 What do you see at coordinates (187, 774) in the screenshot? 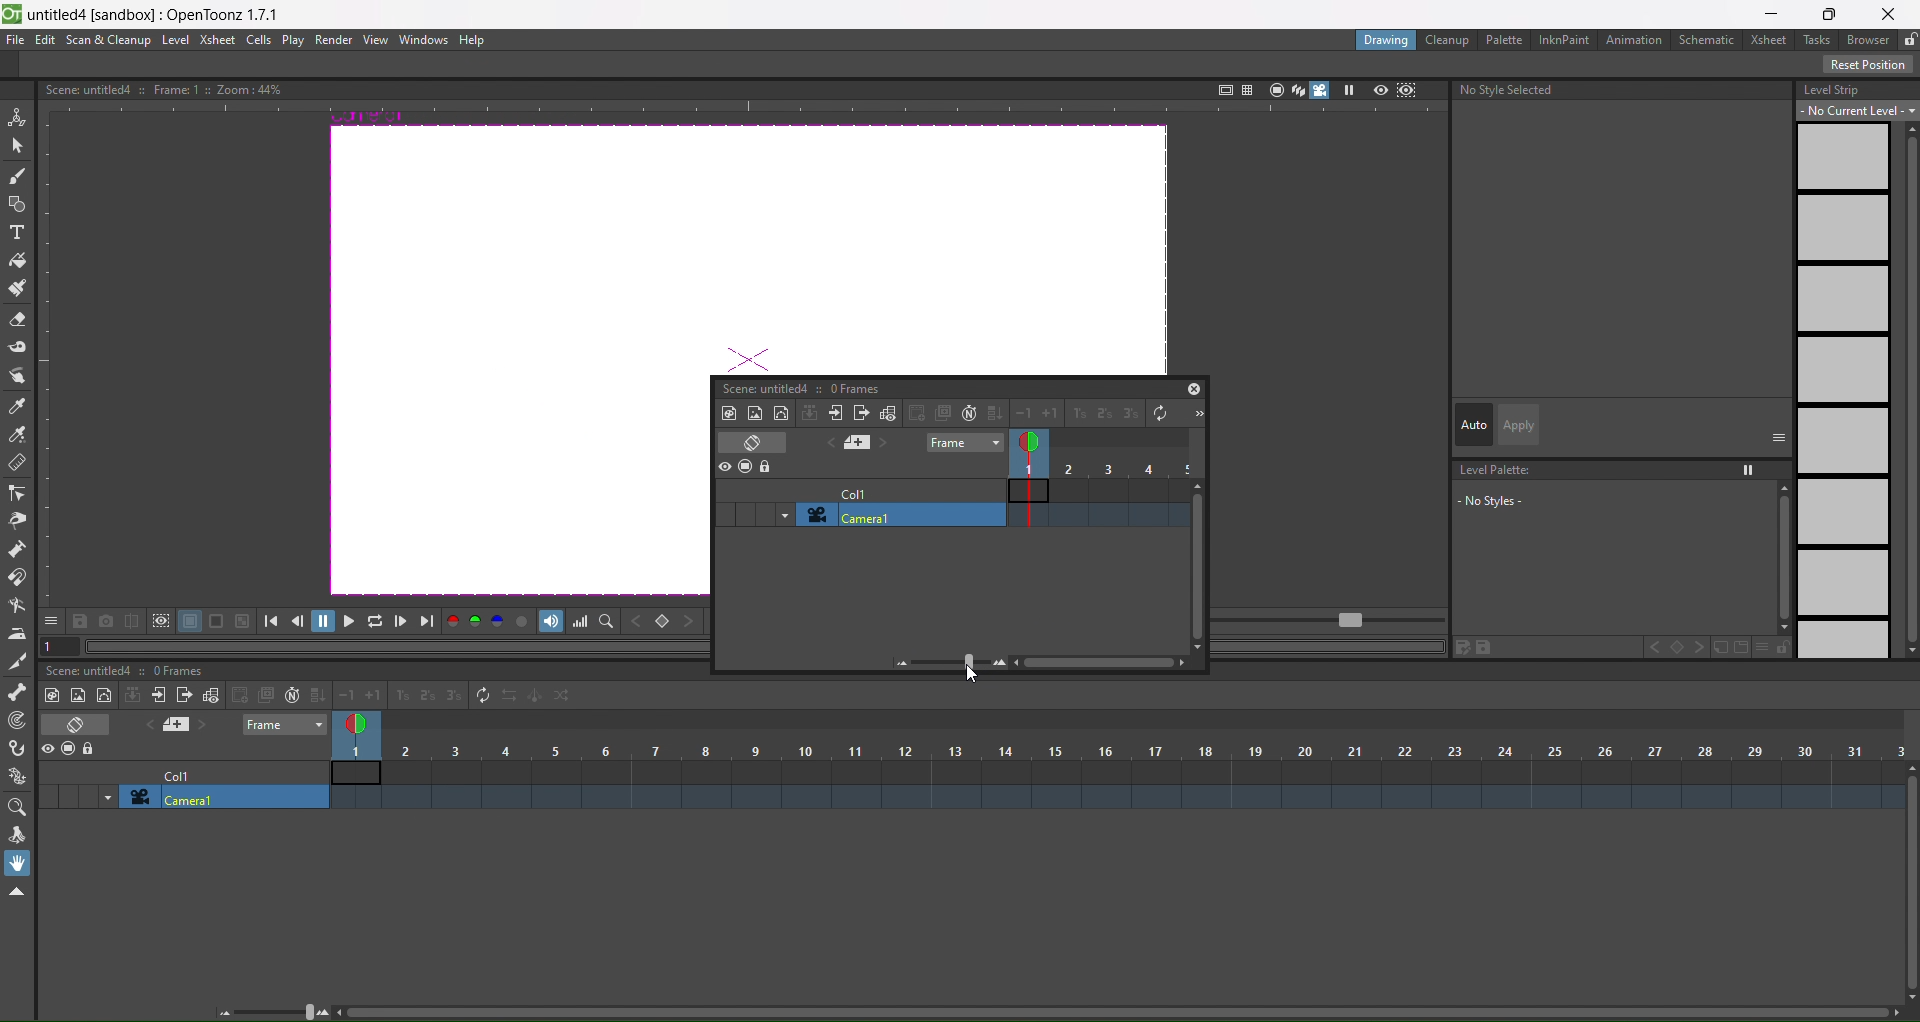
I see `col1` at bounding box center [187, 774].